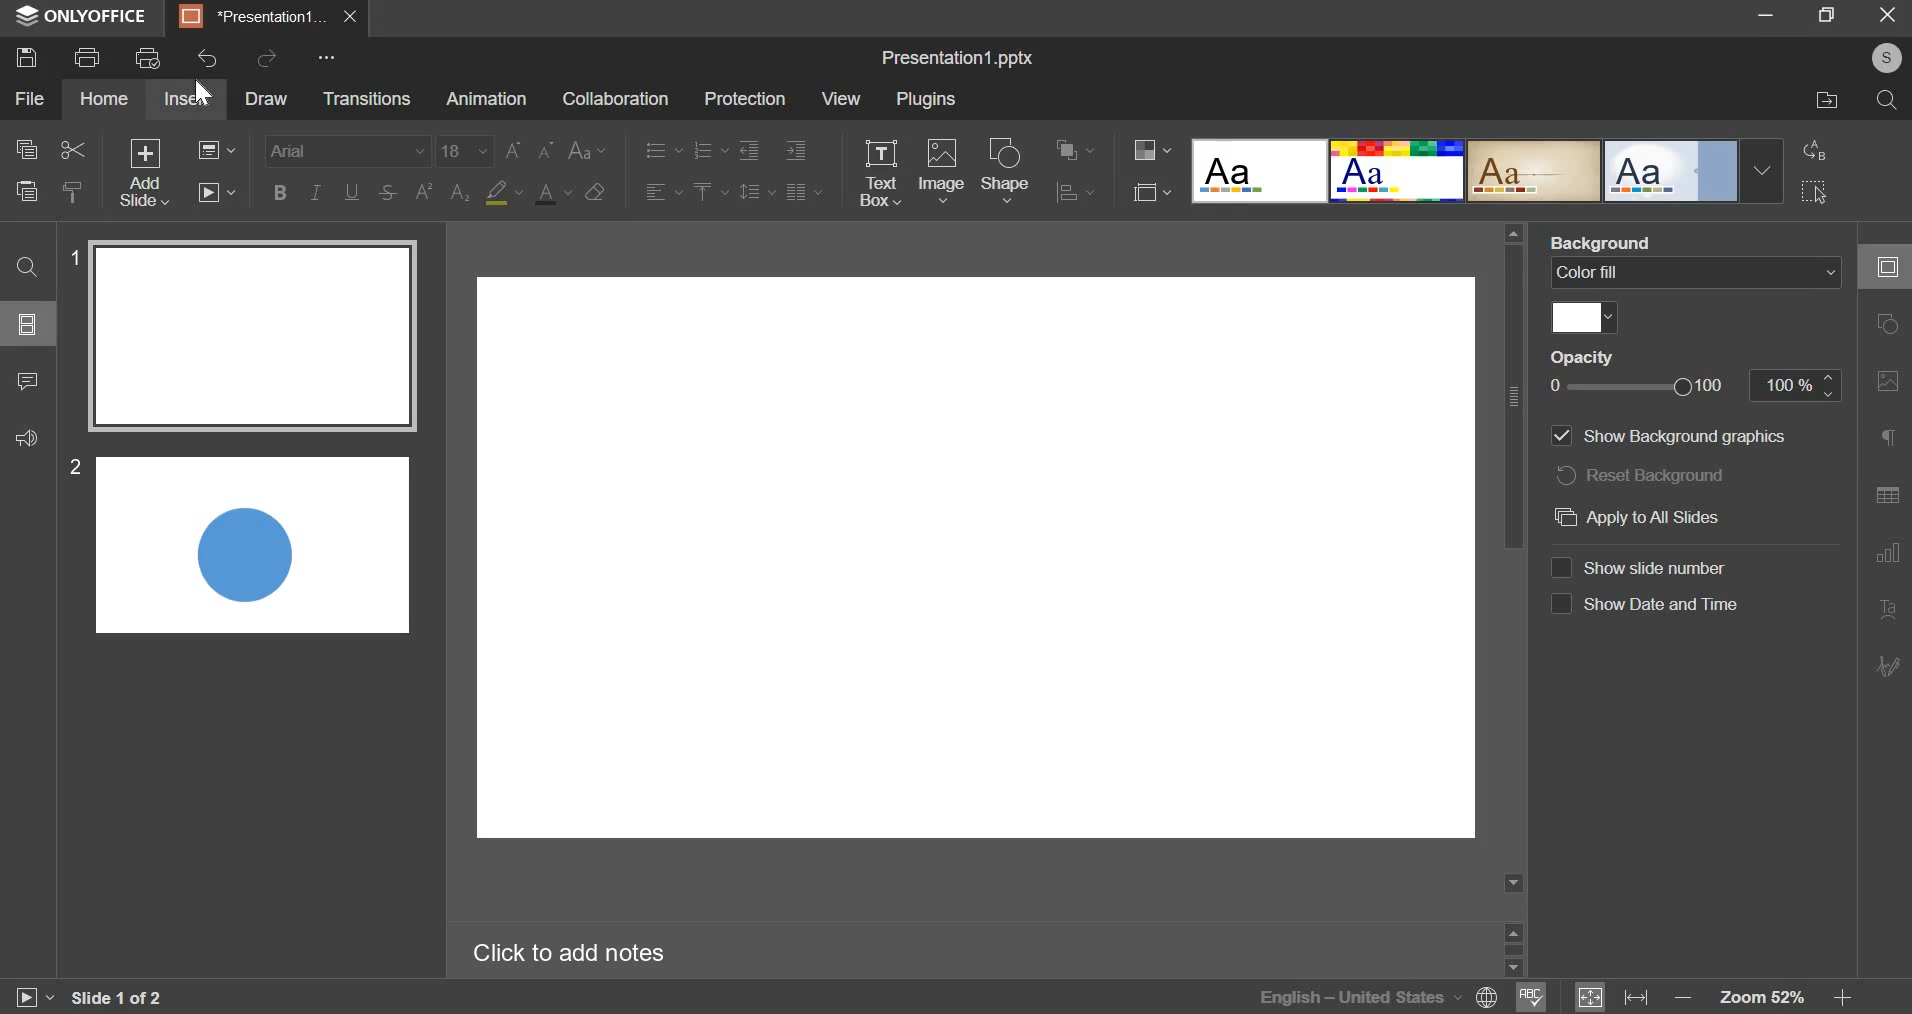 This screenshot has height=1014, width=1912. Describe the element at coordinates (267, 16) in the screenshot. I see `presentation` at that location.